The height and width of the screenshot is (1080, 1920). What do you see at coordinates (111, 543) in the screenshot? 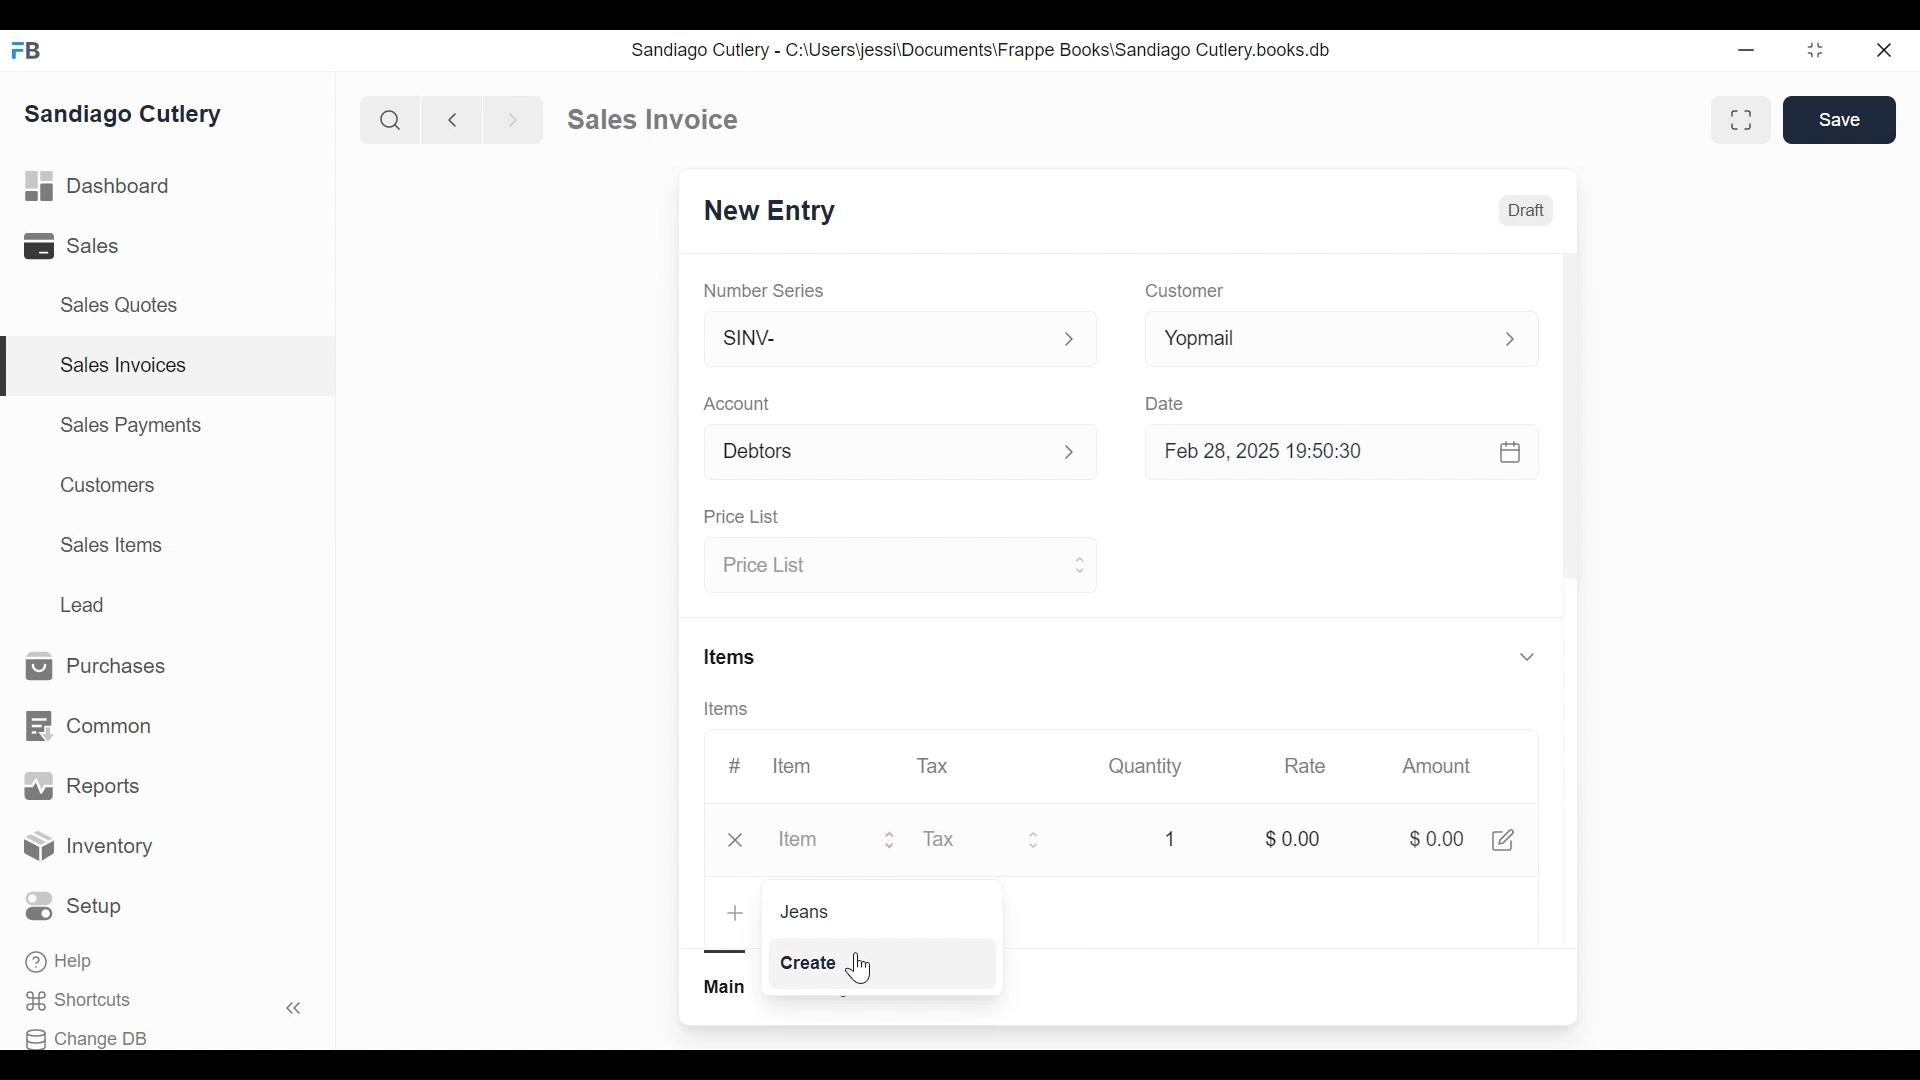
I see `Sales Items` at bounding box center [111, 543].